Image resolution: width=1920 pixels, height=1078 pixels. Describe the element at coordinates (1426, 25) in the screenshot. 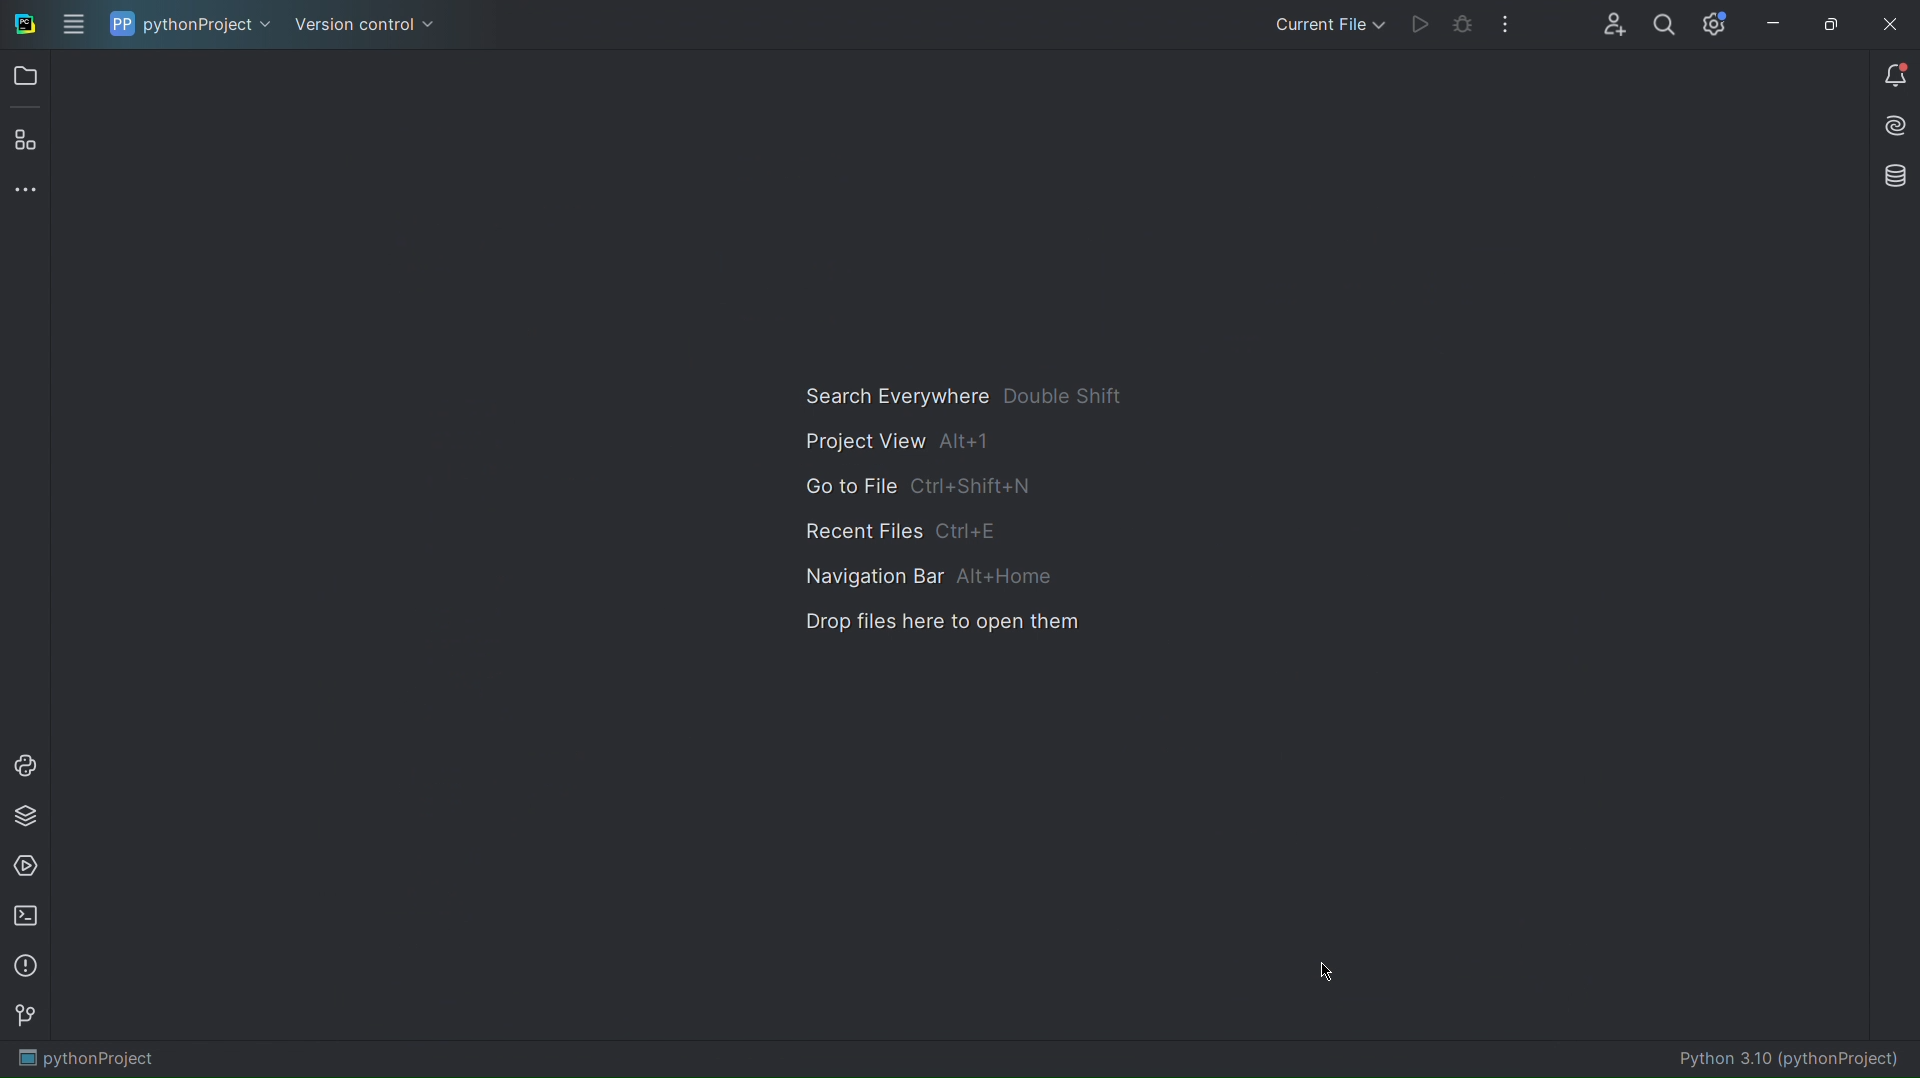

I see `Run Code` at that location.